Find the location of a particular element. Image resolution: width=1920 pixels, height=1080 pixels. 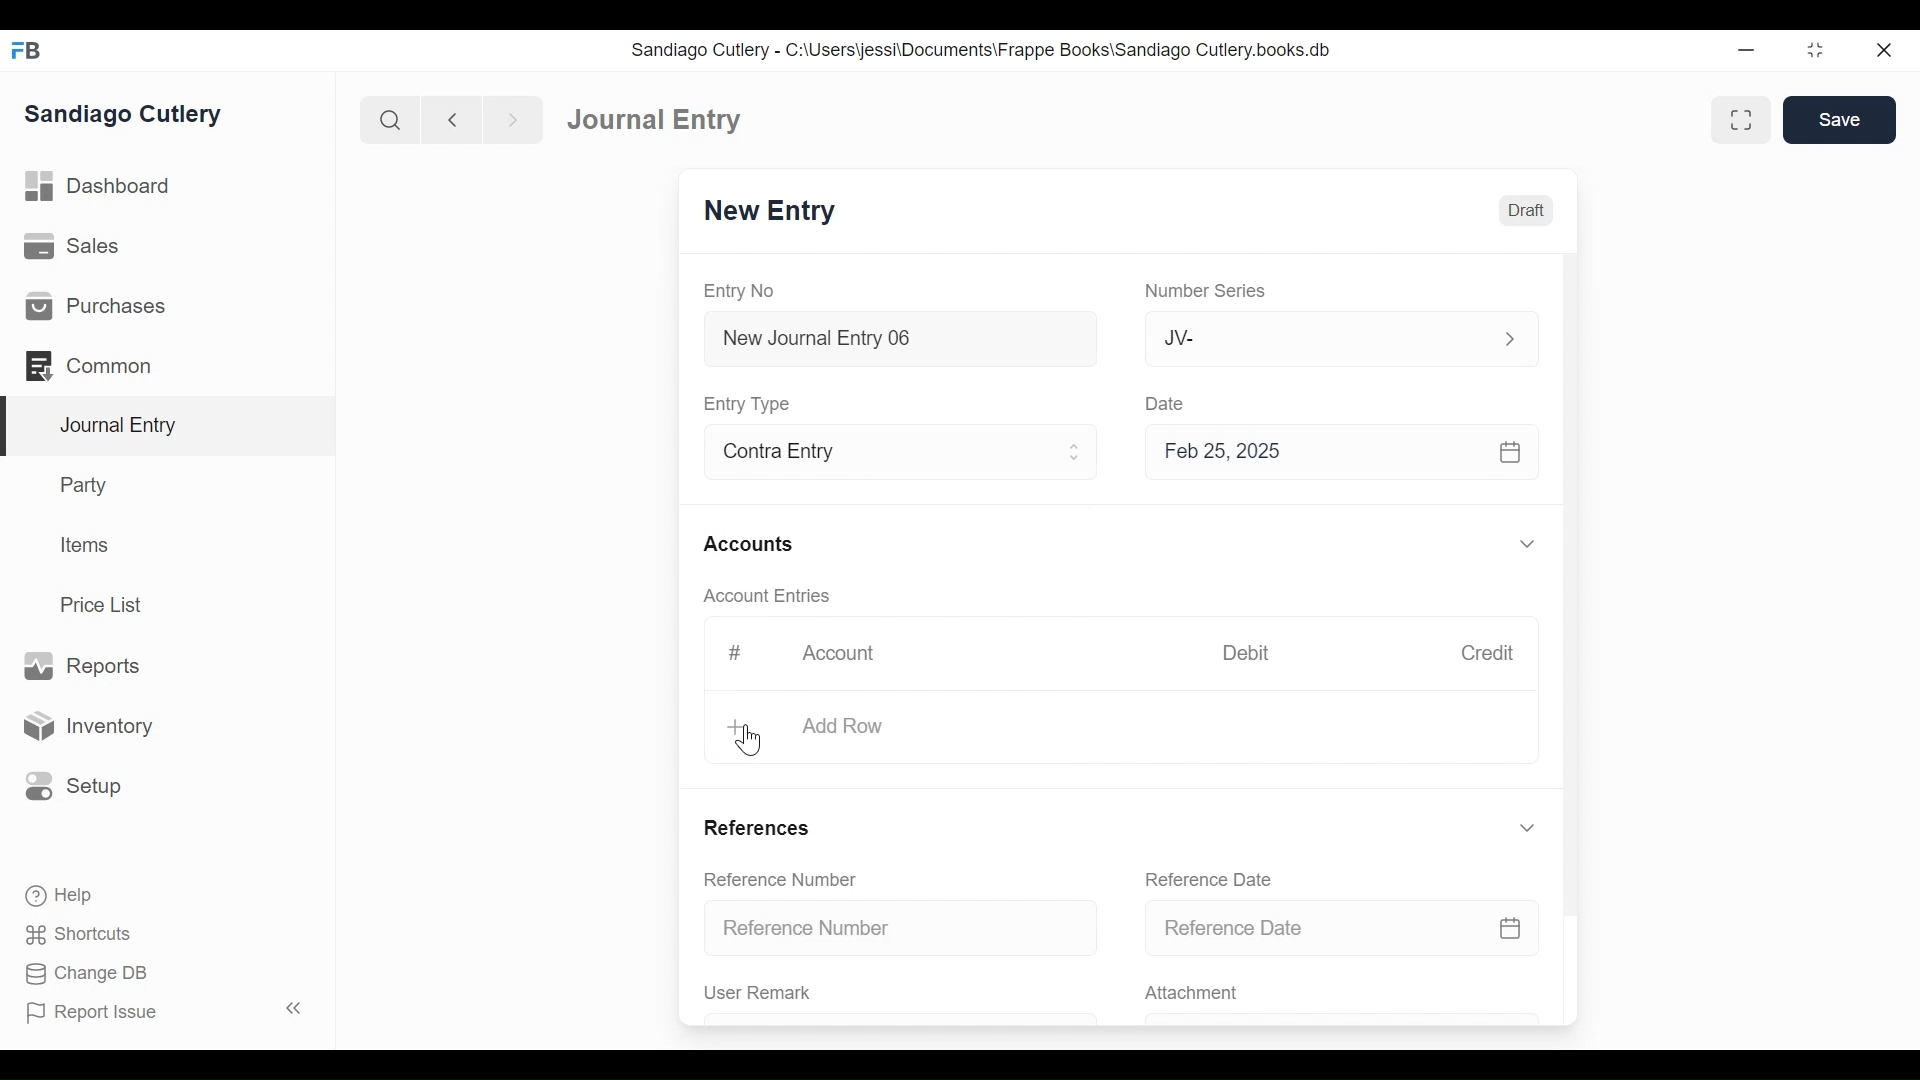

Expand is located at coordinates (1531, 545).